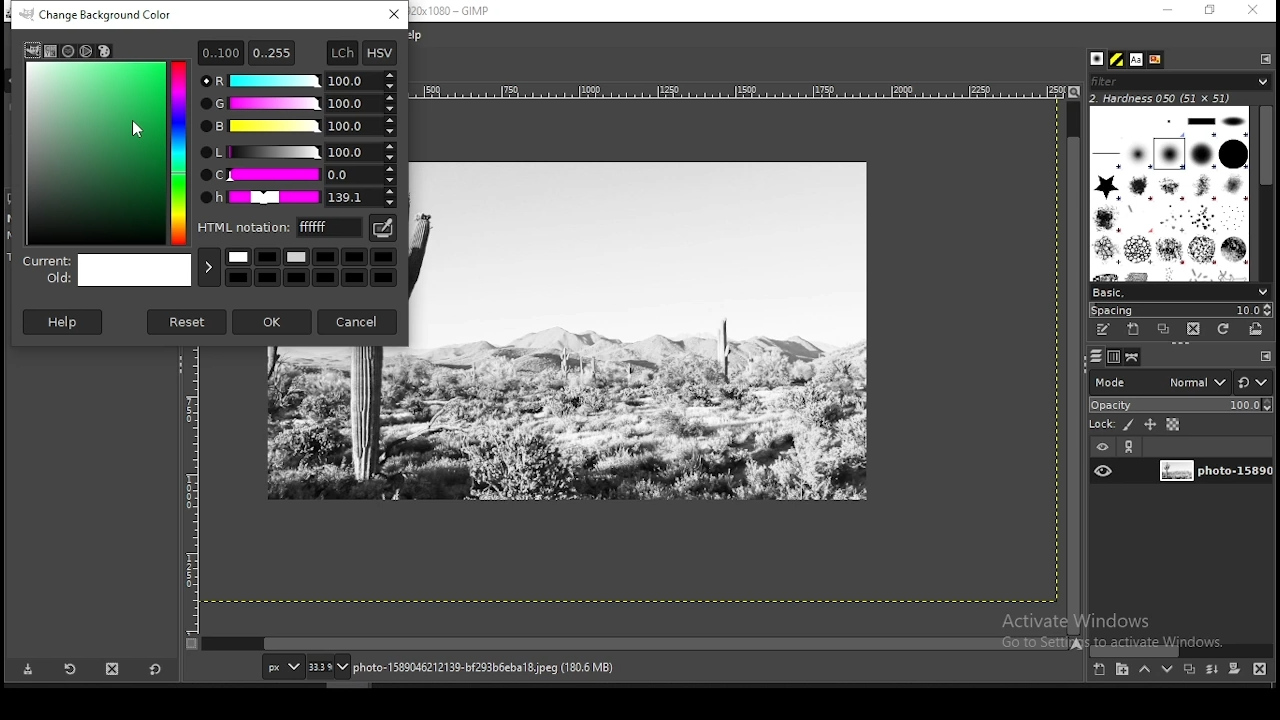  What do you see at coordinates (329, 666) in the screenshot?
I see `zoom level` at bounding box center [329, 666].